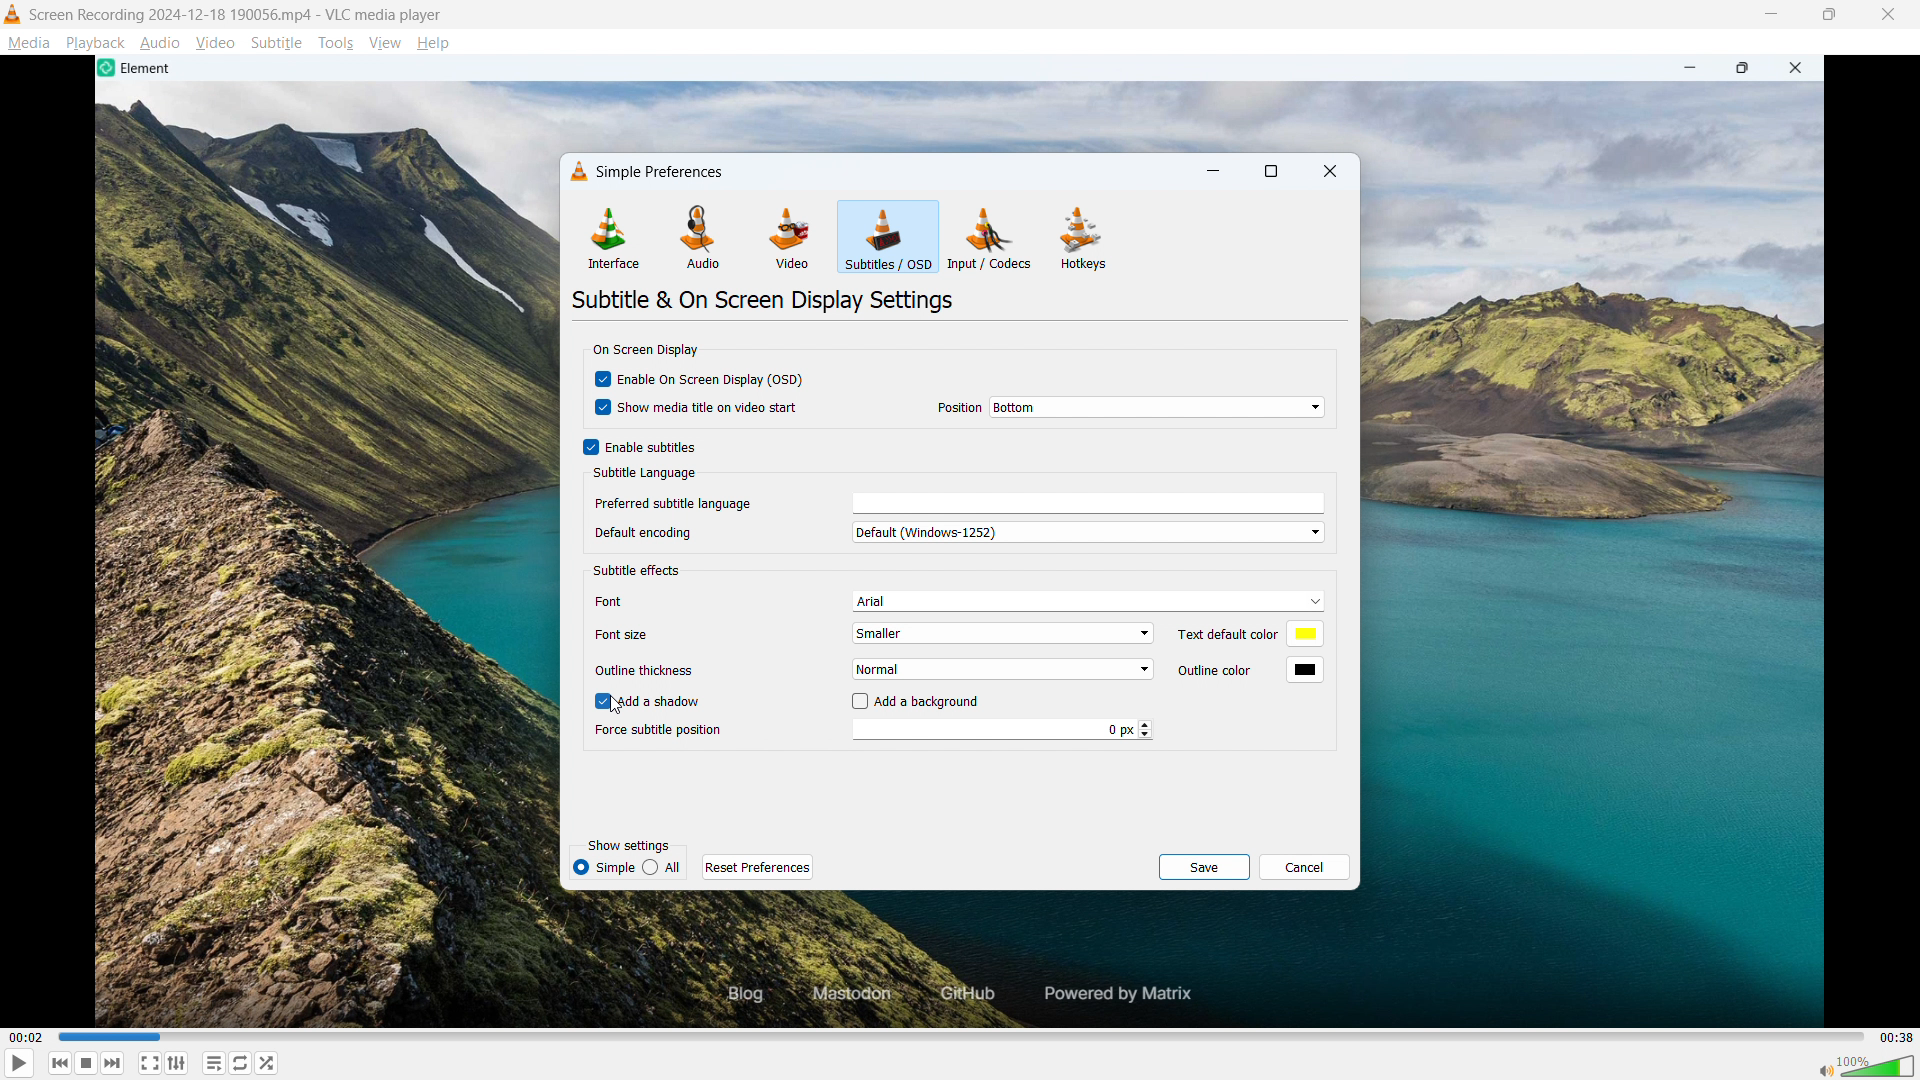 Image resolution: width=1920 pixels, height=1080 pixels. Describe the element at coordinates (963, 995) in the screenshot. I see `GitHub` at that location.